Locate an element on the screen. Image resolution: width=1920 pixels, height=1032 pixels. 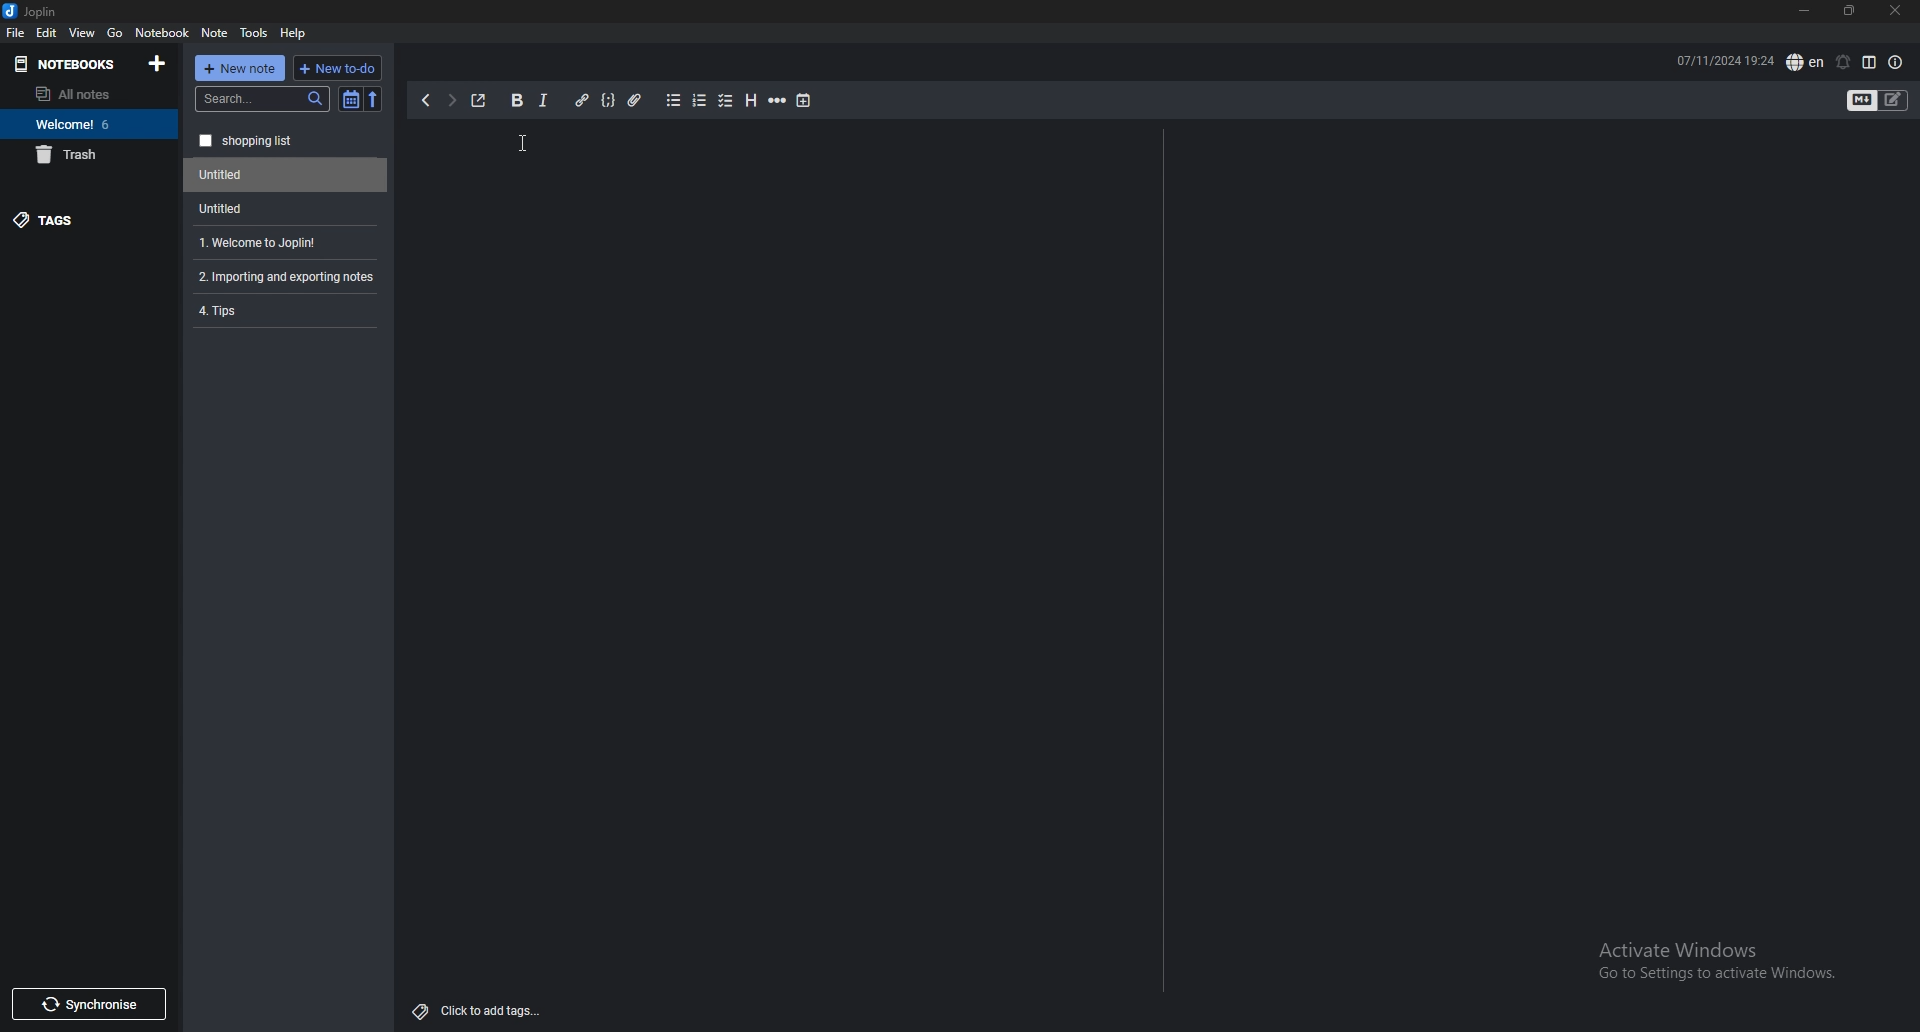
note properties is located at coordinates (1896, 63).